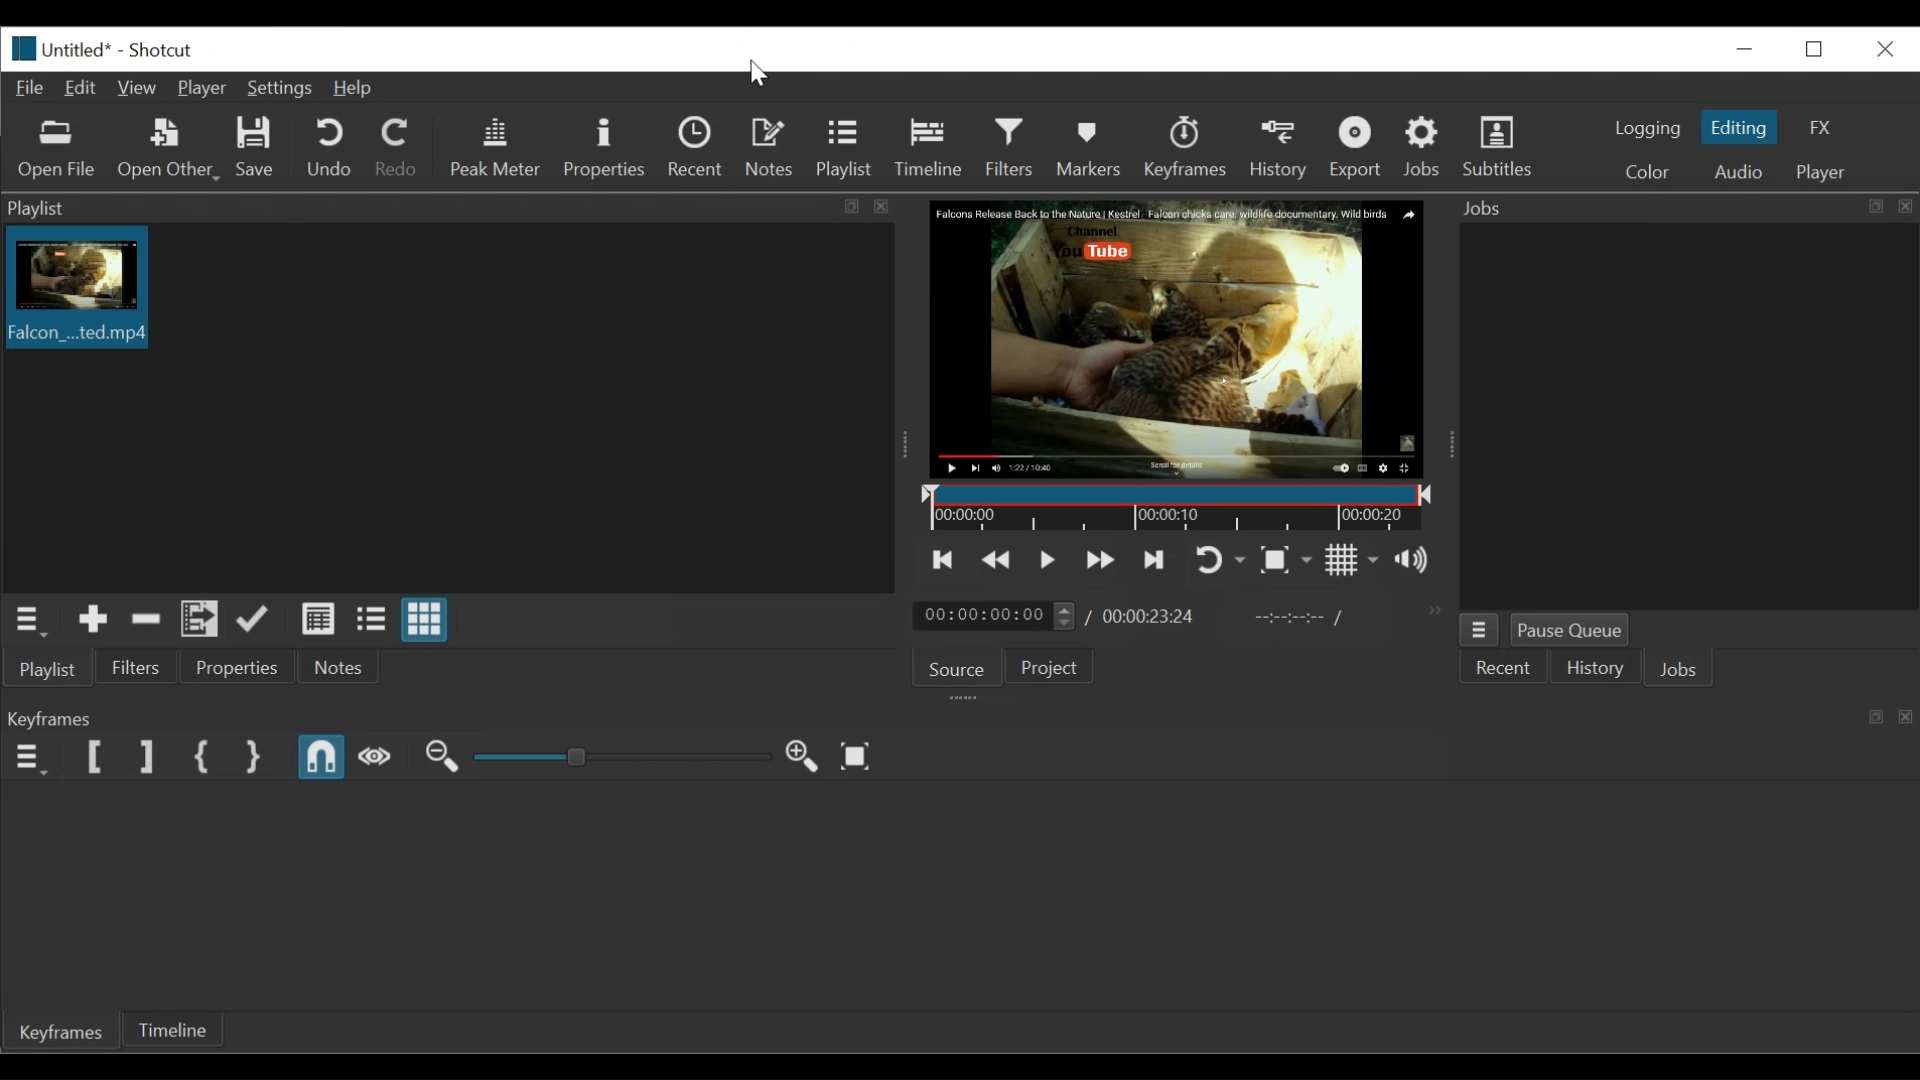 The image size is (1920, 1080). What do you see at coordinates (1478, 629) in the screenshot?
I see `Jobs menu` at bounding box center [1478, 629].